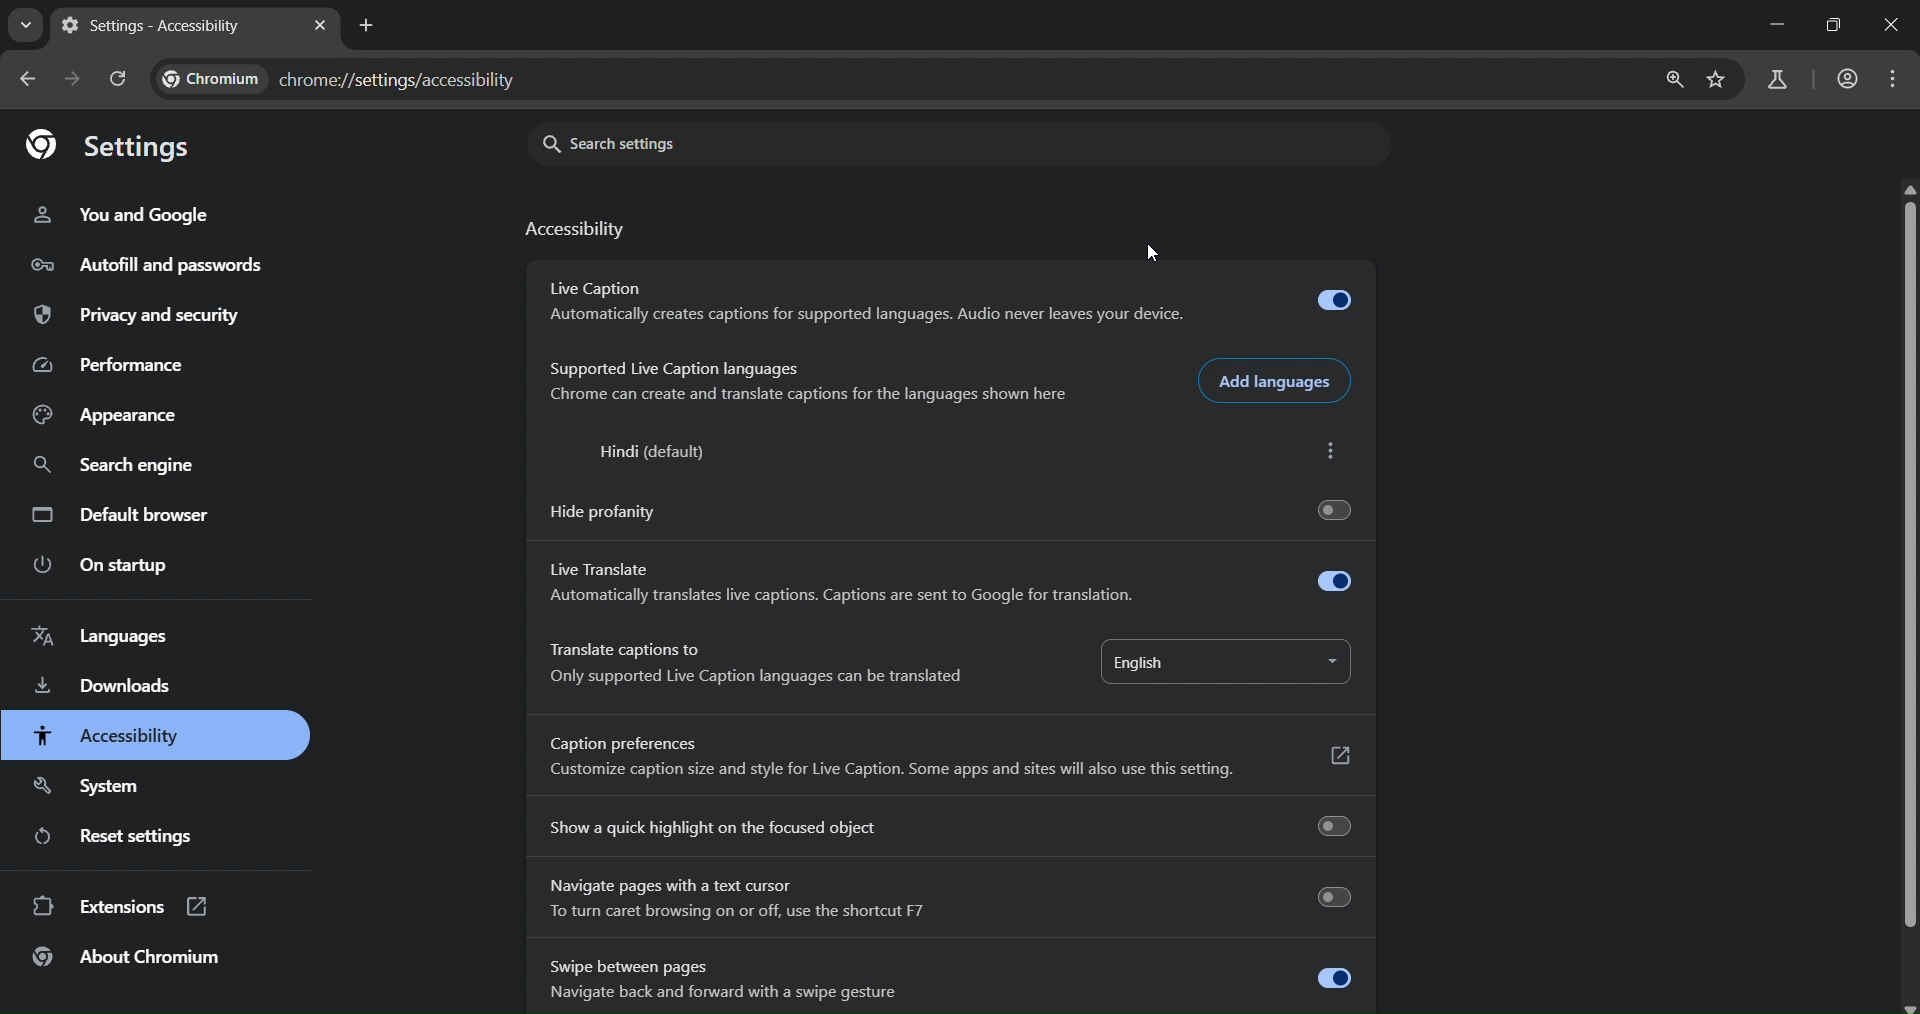  What do you see at coordinates (102, 638) in the screenshot?
I see `languages` at bounding box center [102, 638].